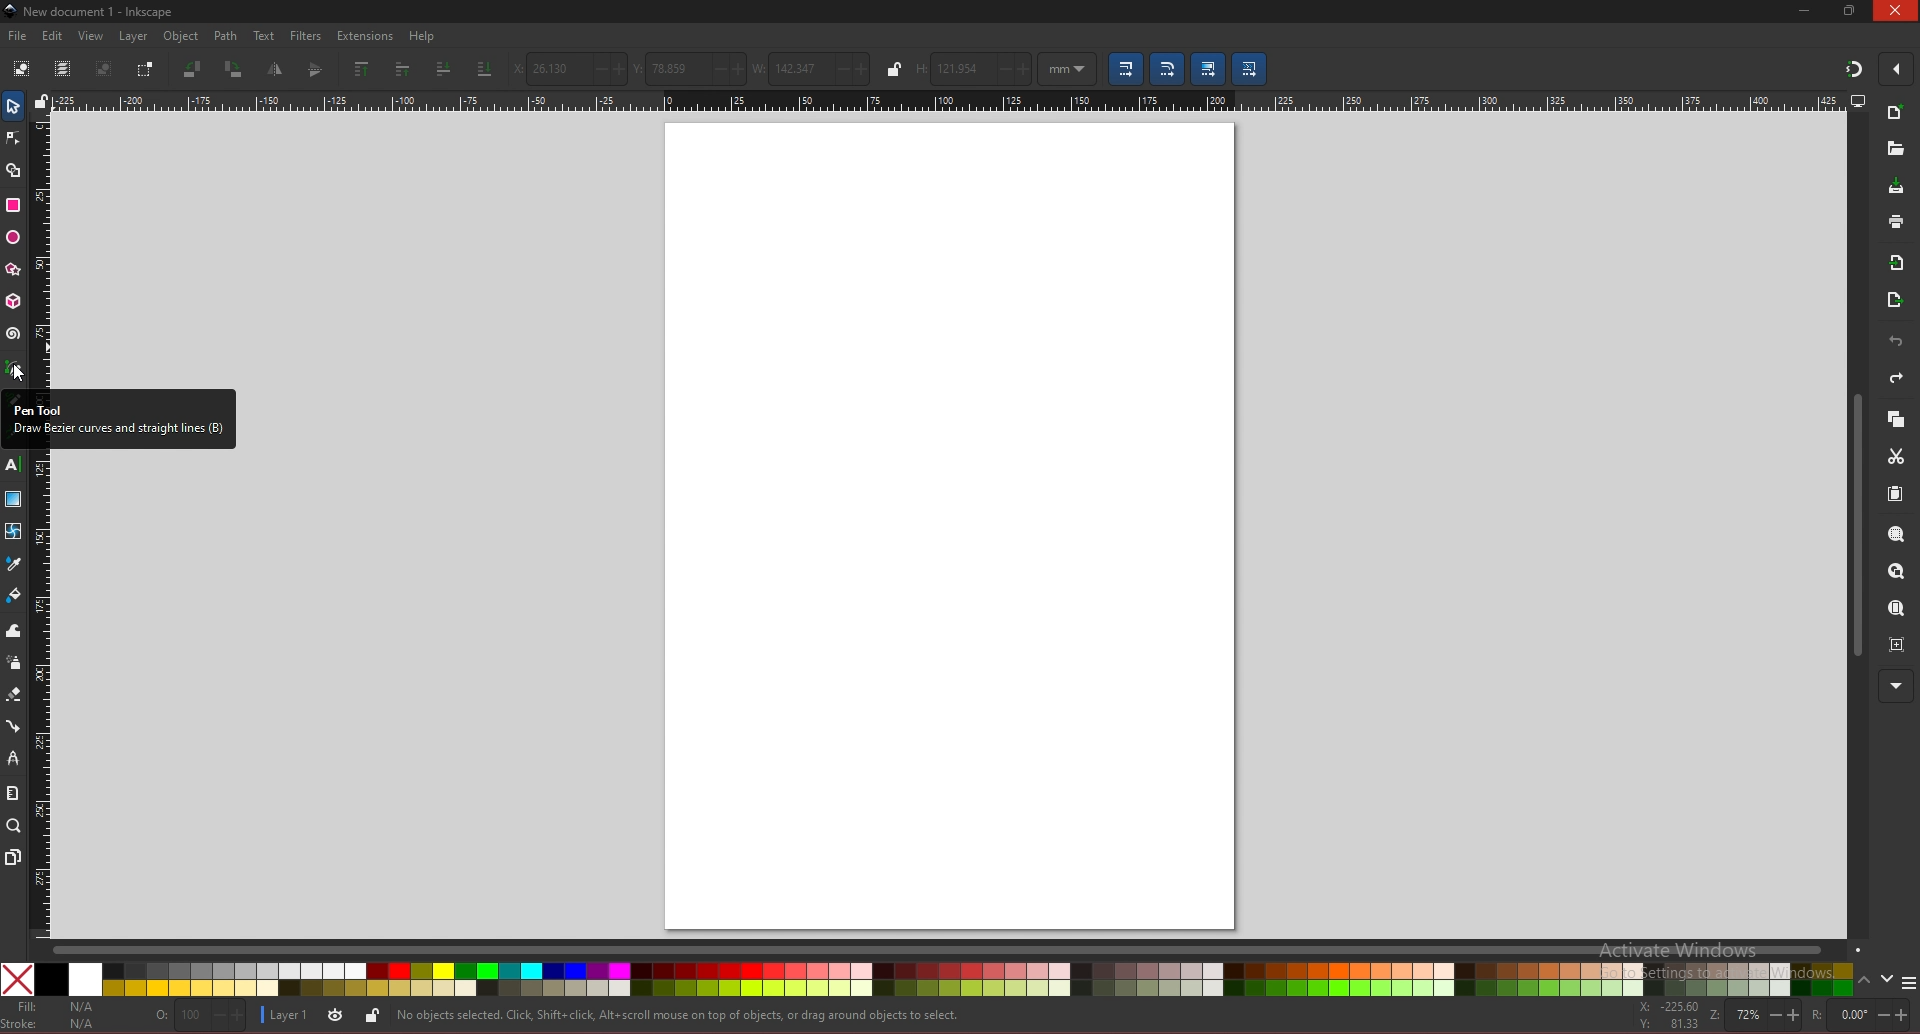 The image size is (1920, 1034). What do you see at coordinates (1897, 188) in the screenshot?
I see `save` at bounding box center [1897, 188].